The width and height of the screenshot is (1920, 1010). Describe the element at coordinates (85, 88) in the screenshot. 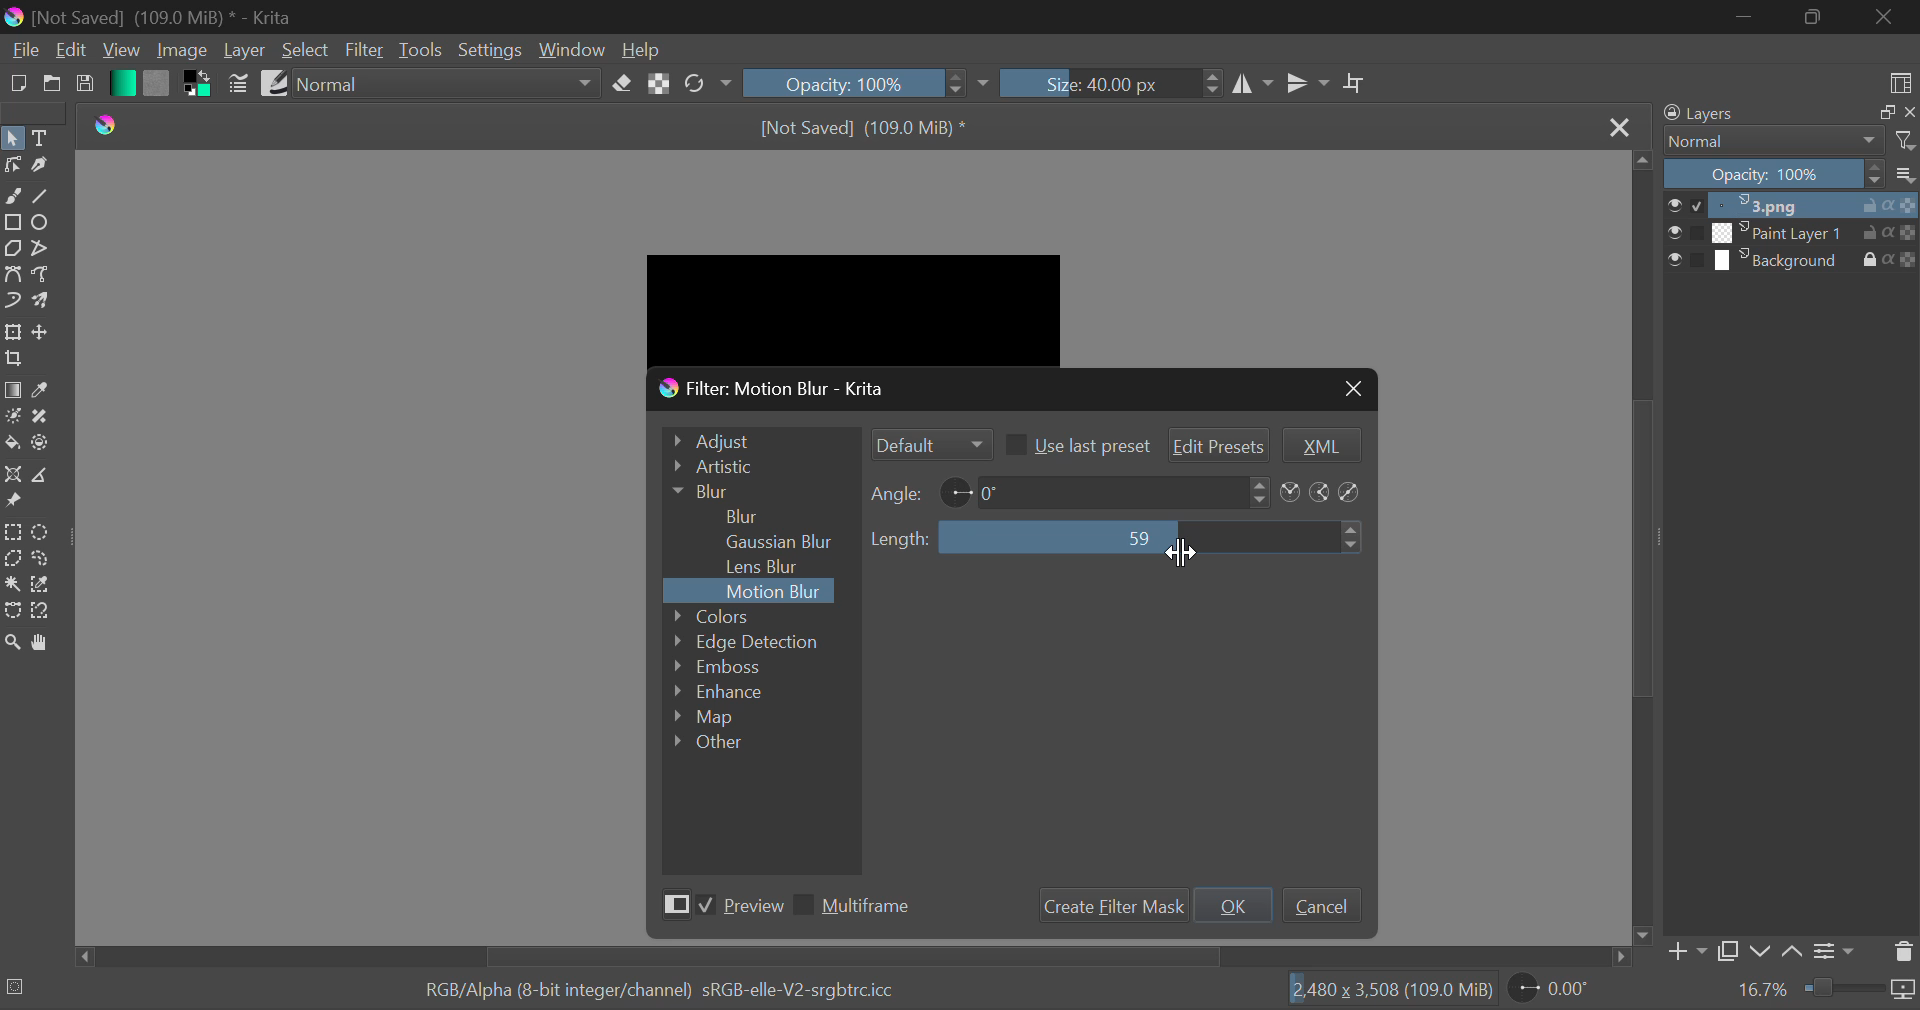

I see `Save` at that location.